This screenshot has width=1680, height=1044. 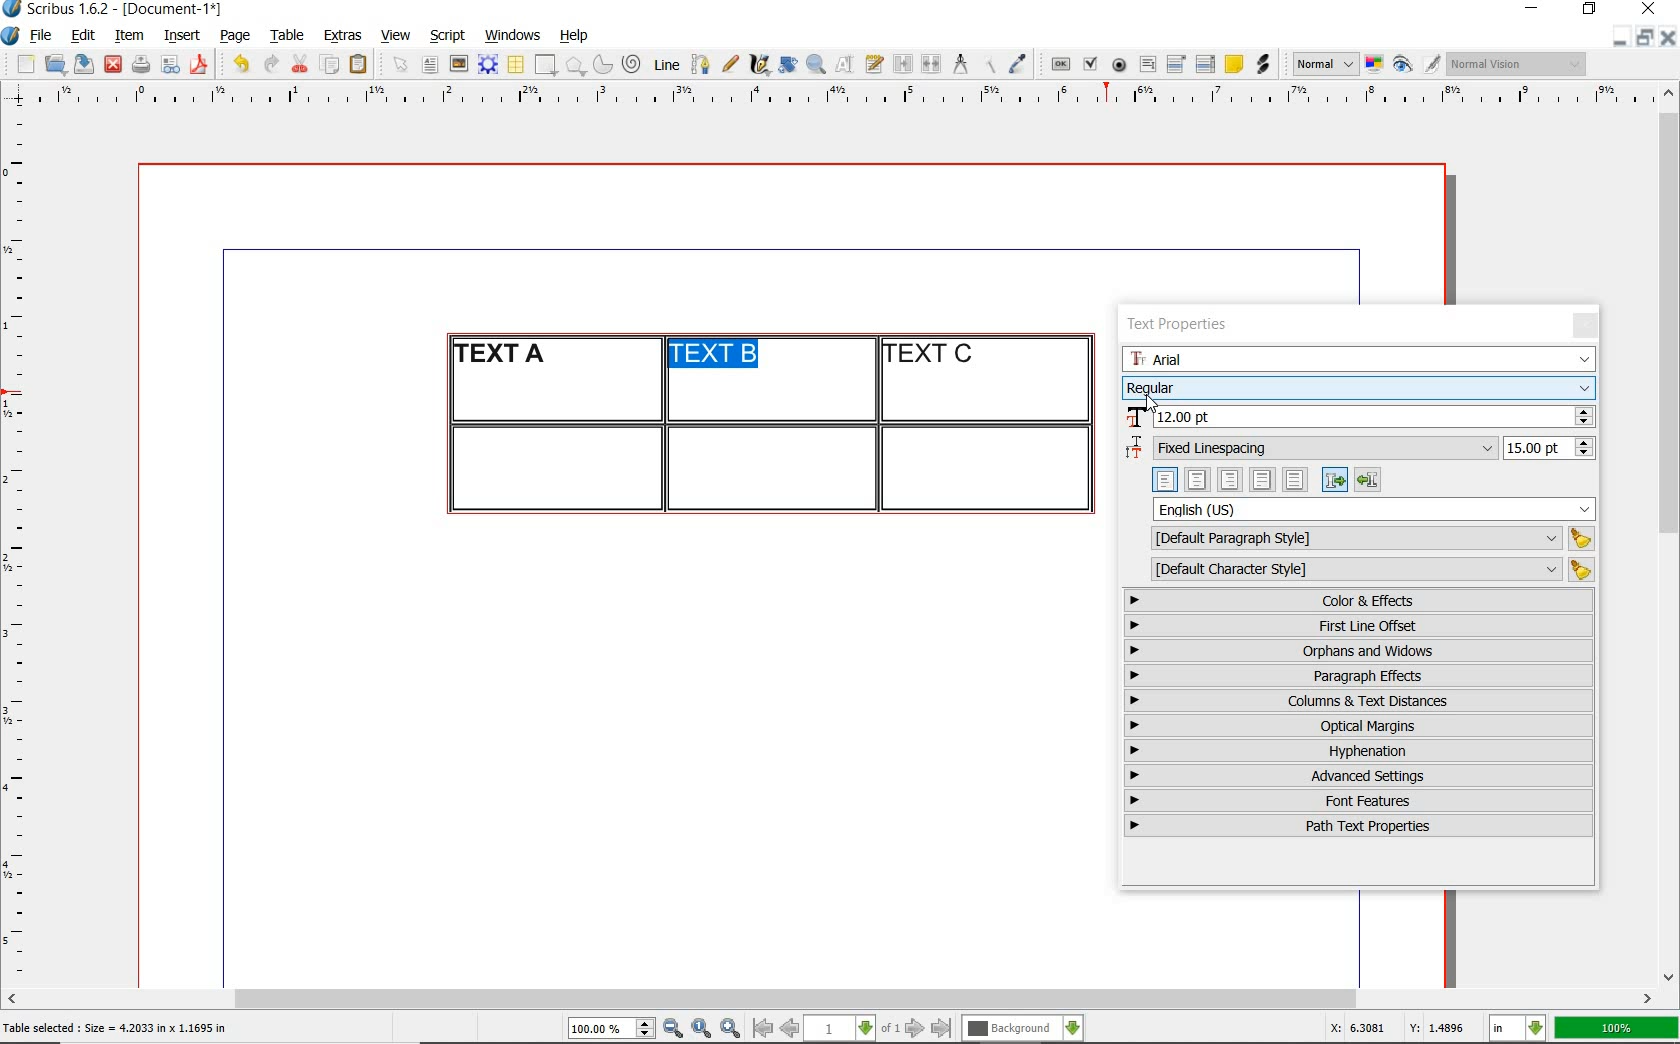 What do you see at coordinates (960, 65) in the screenshot?
I see `measurements` at bounding box center [960, 65].